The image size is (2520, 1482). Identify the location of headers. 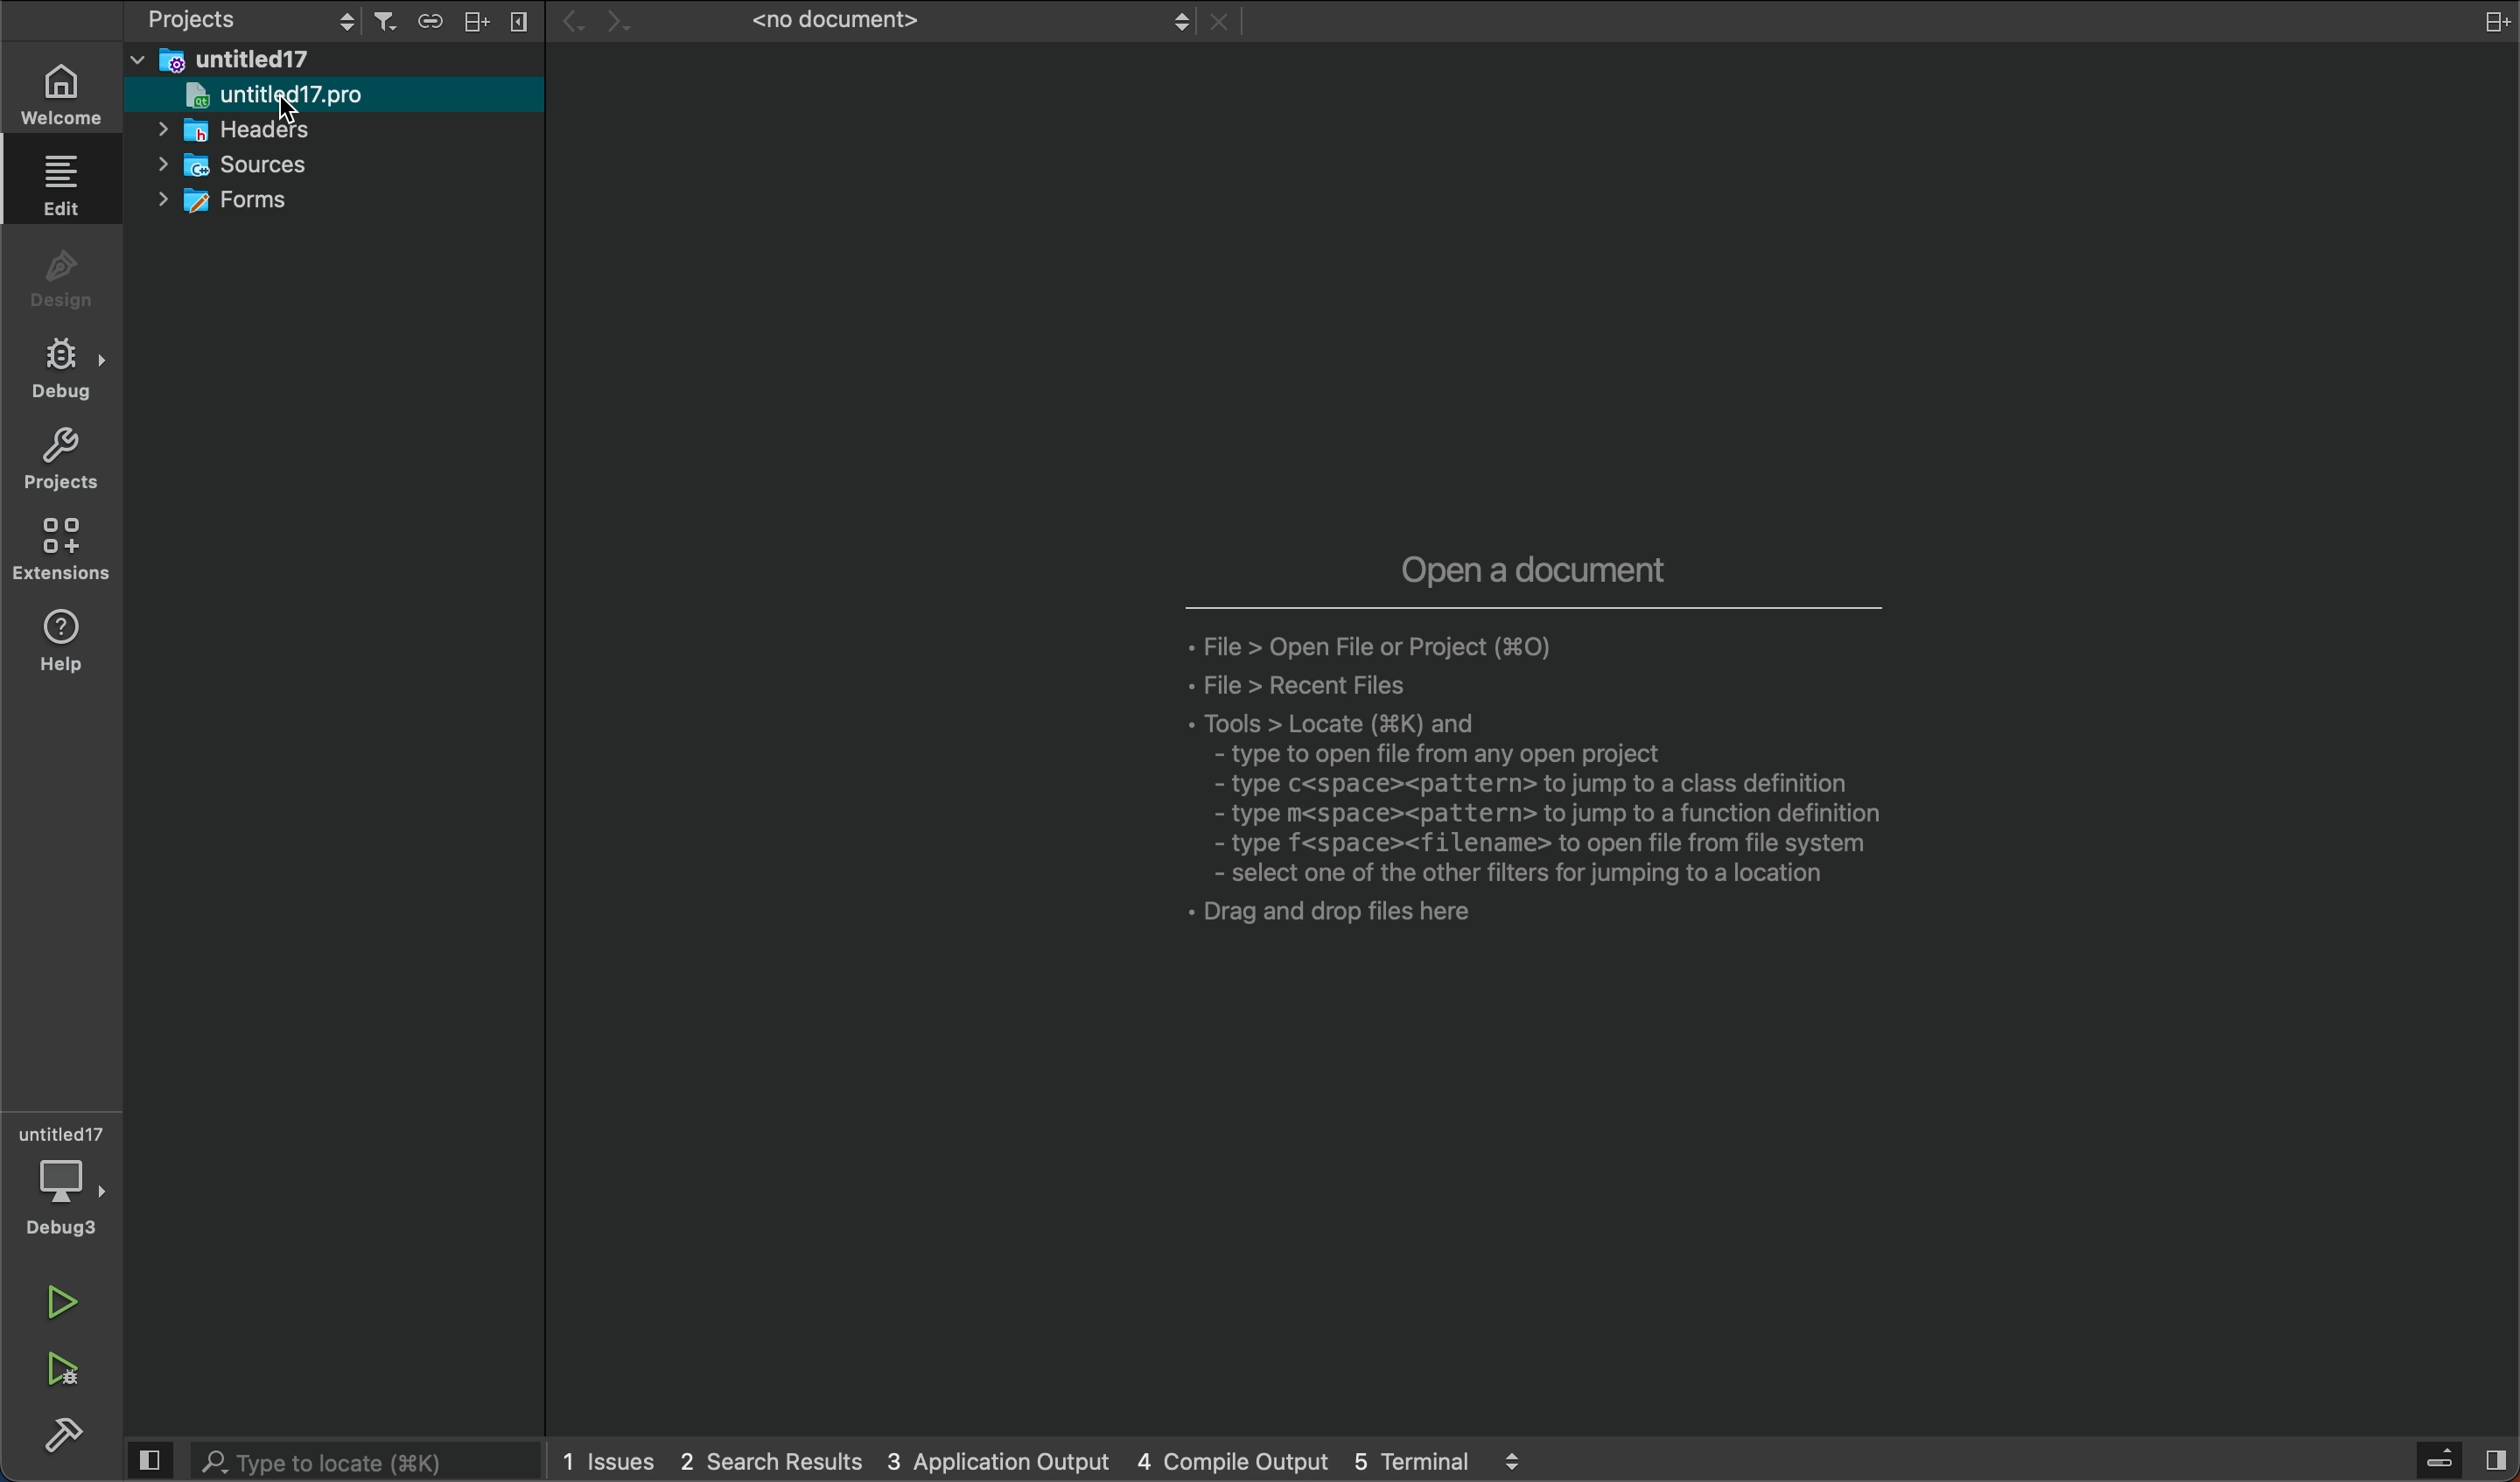
(254, 131).